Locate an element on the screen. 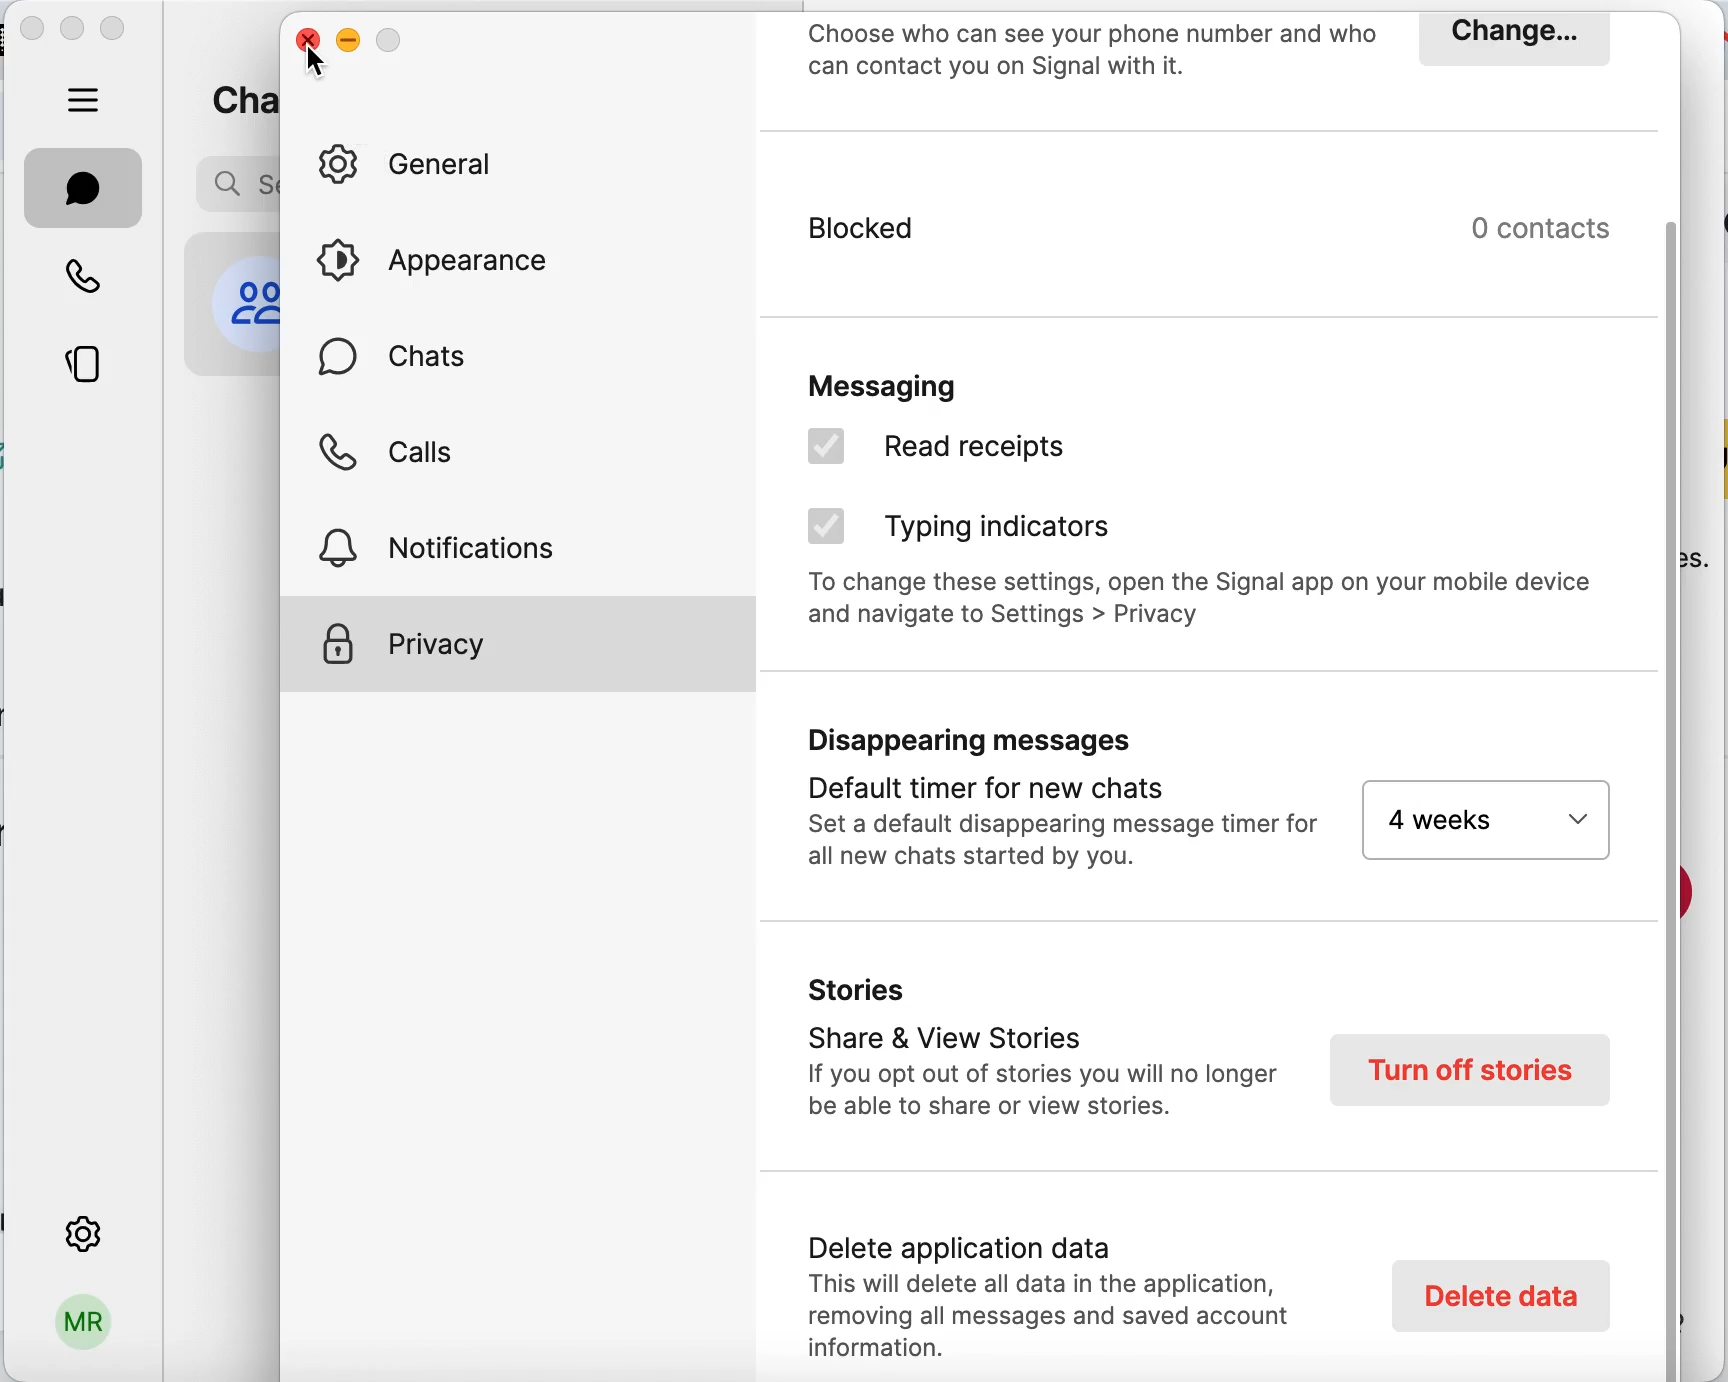 The height and width of the screenshot is (1382, 1728). maximize is located at coordinates (118, 31).